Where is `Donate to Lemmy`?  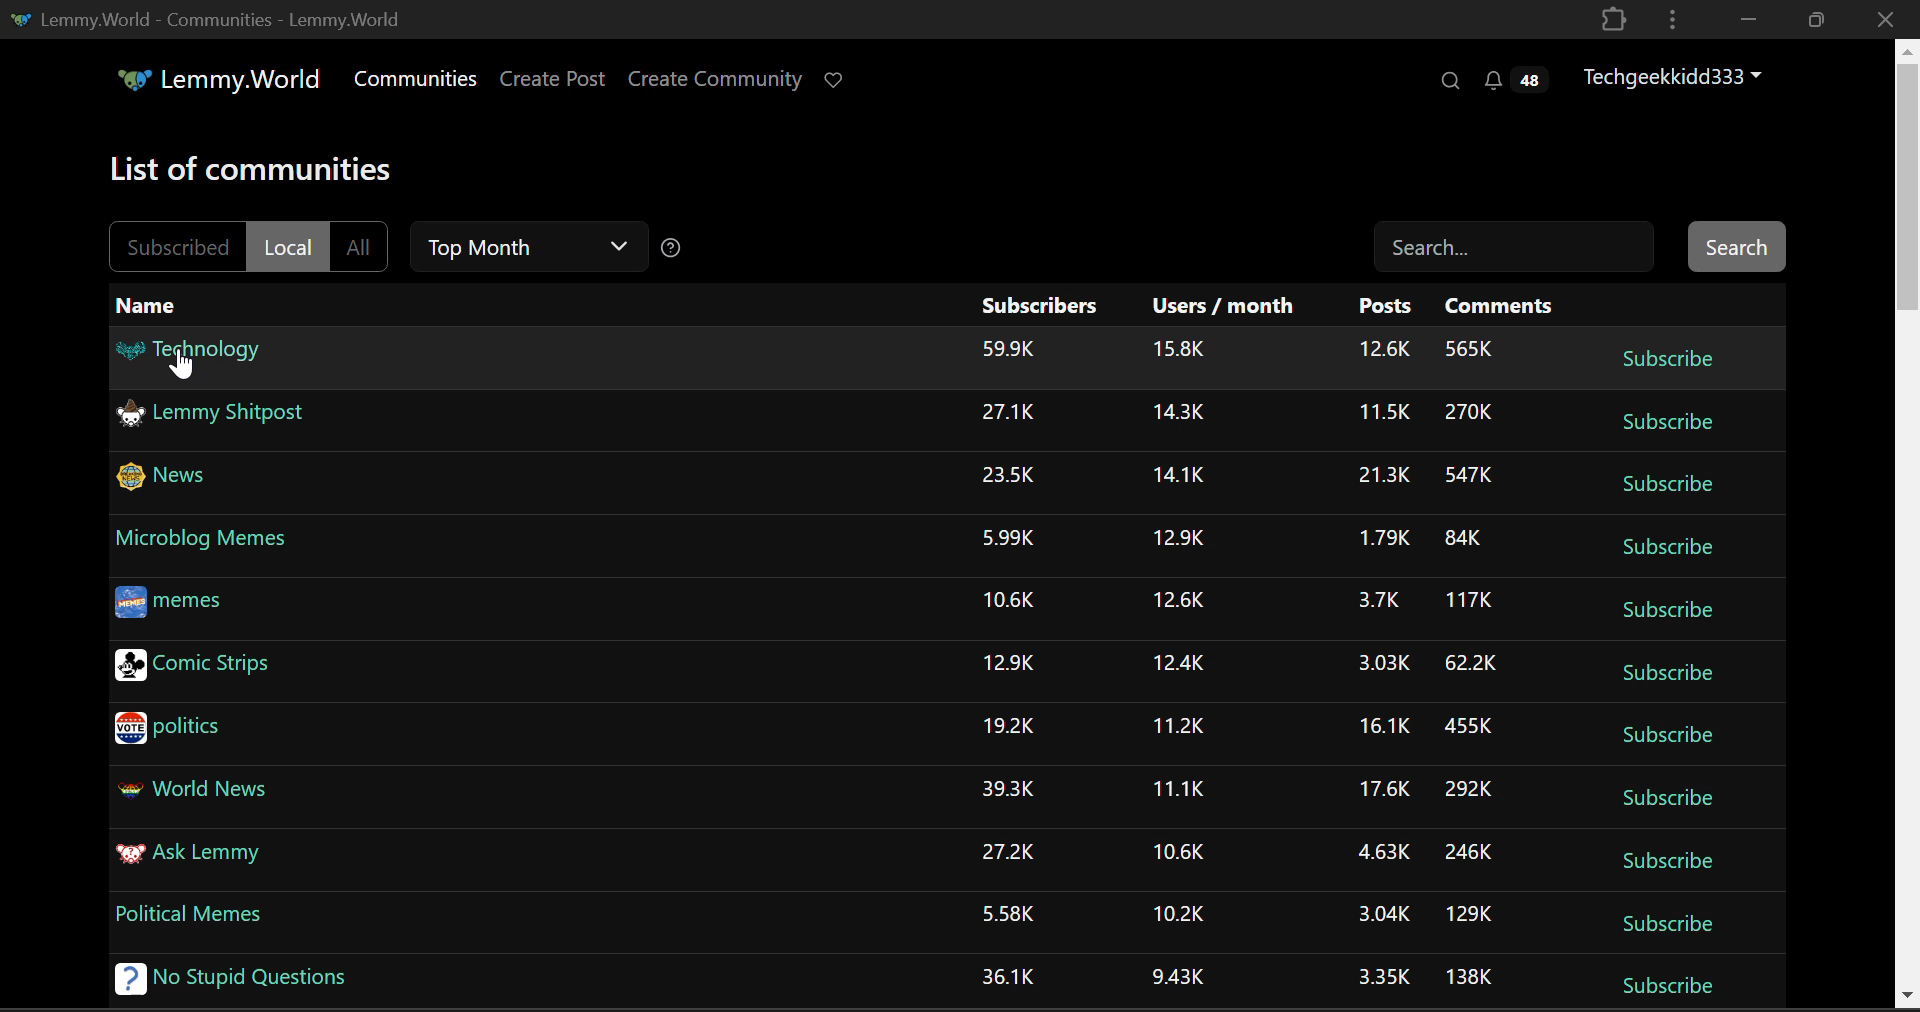 Donate to Lemmy is located at coordinates (835, 82).